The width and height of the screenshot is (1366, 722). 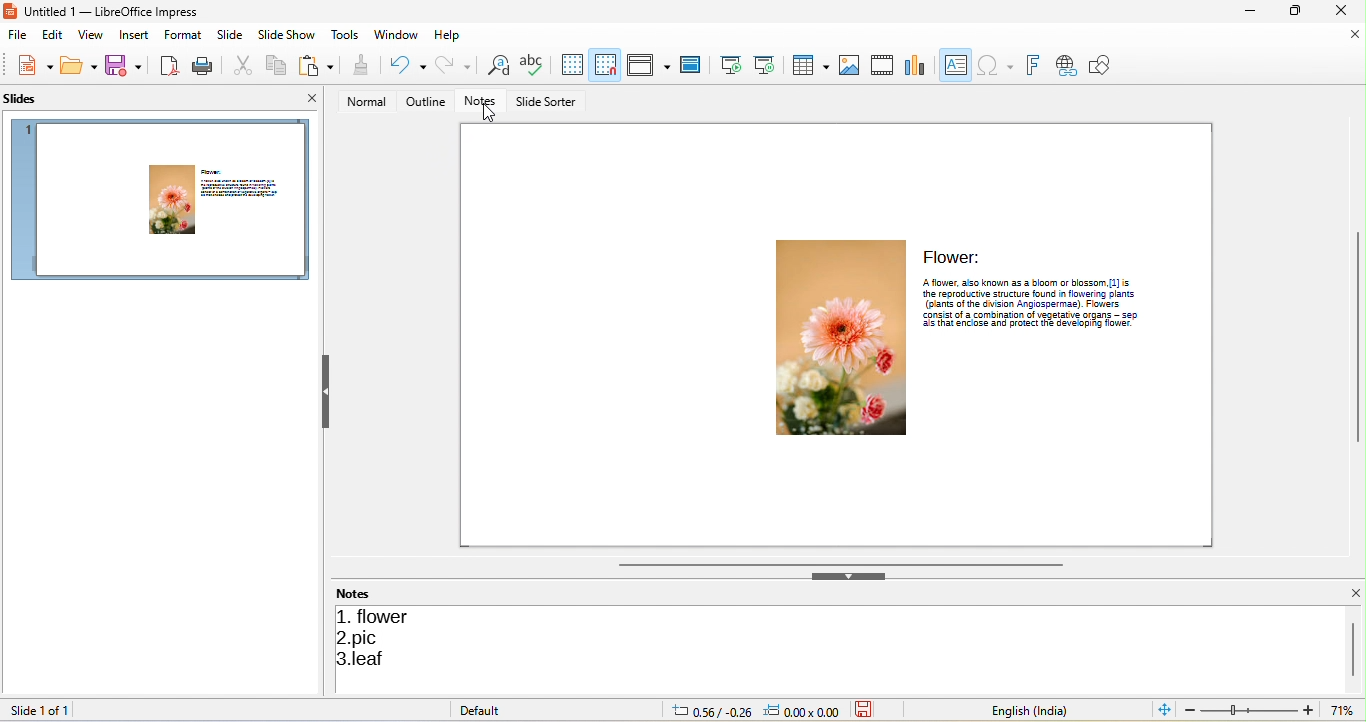 I want to click on flower, so click(x=379, y=615).